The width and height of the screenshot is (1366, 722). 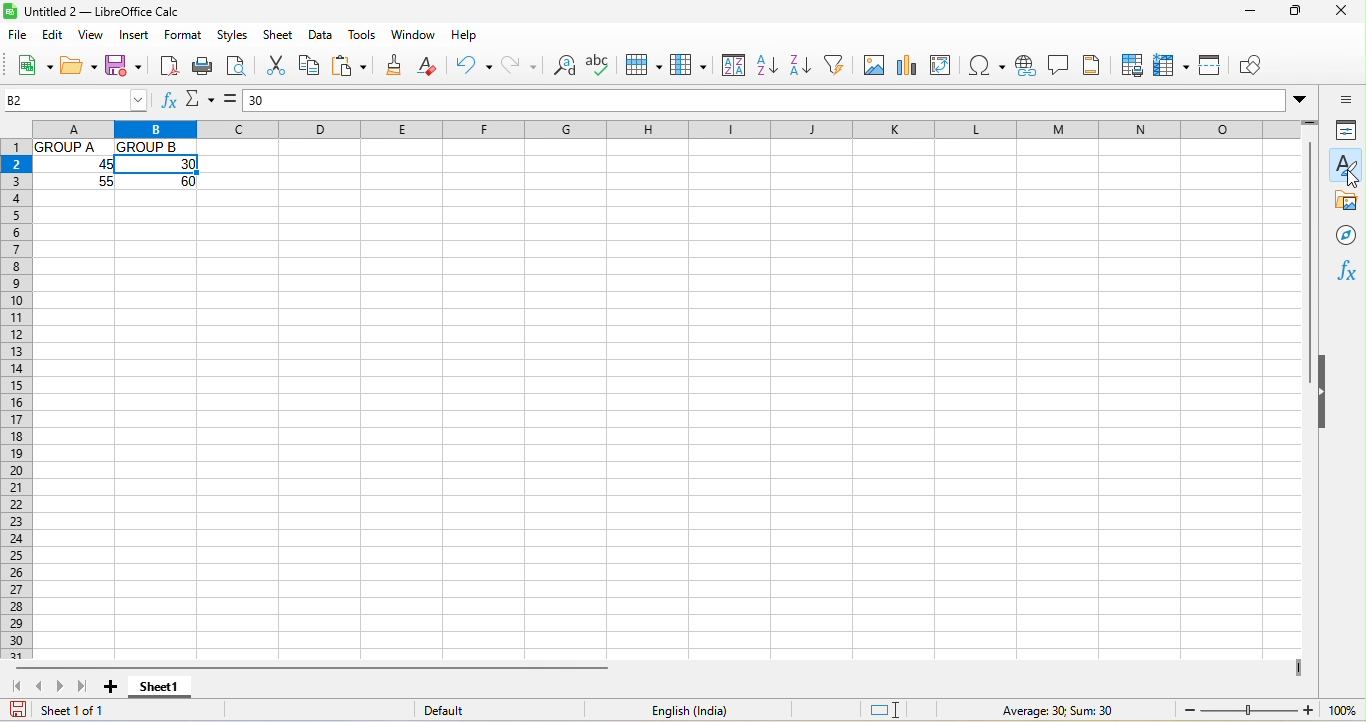 What do you see at coordinates (478, 65) in the screenshot?
I see `undo` at bounding box center [478, 65].